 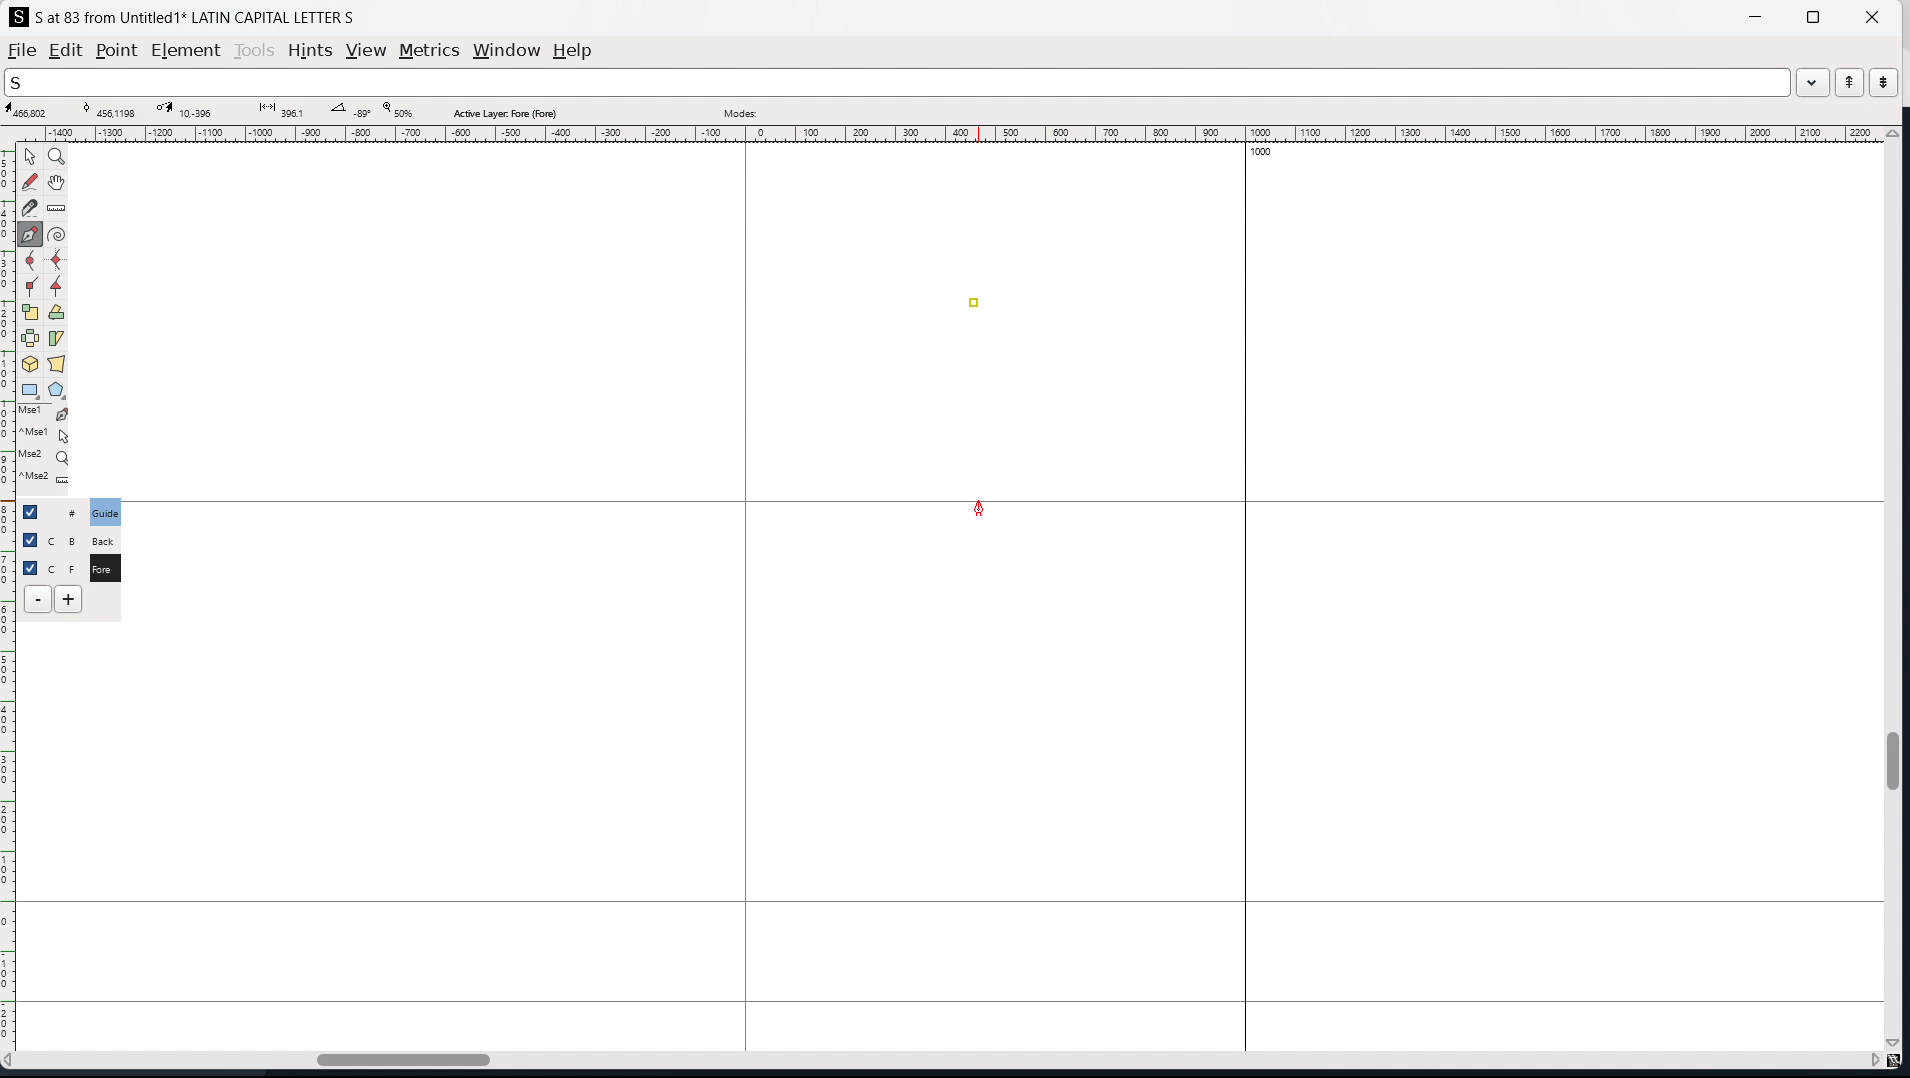 What do you see at coordinates (59, 183) in the screenshot?
I see `scroll by hand` at bounding box center [59, 183].